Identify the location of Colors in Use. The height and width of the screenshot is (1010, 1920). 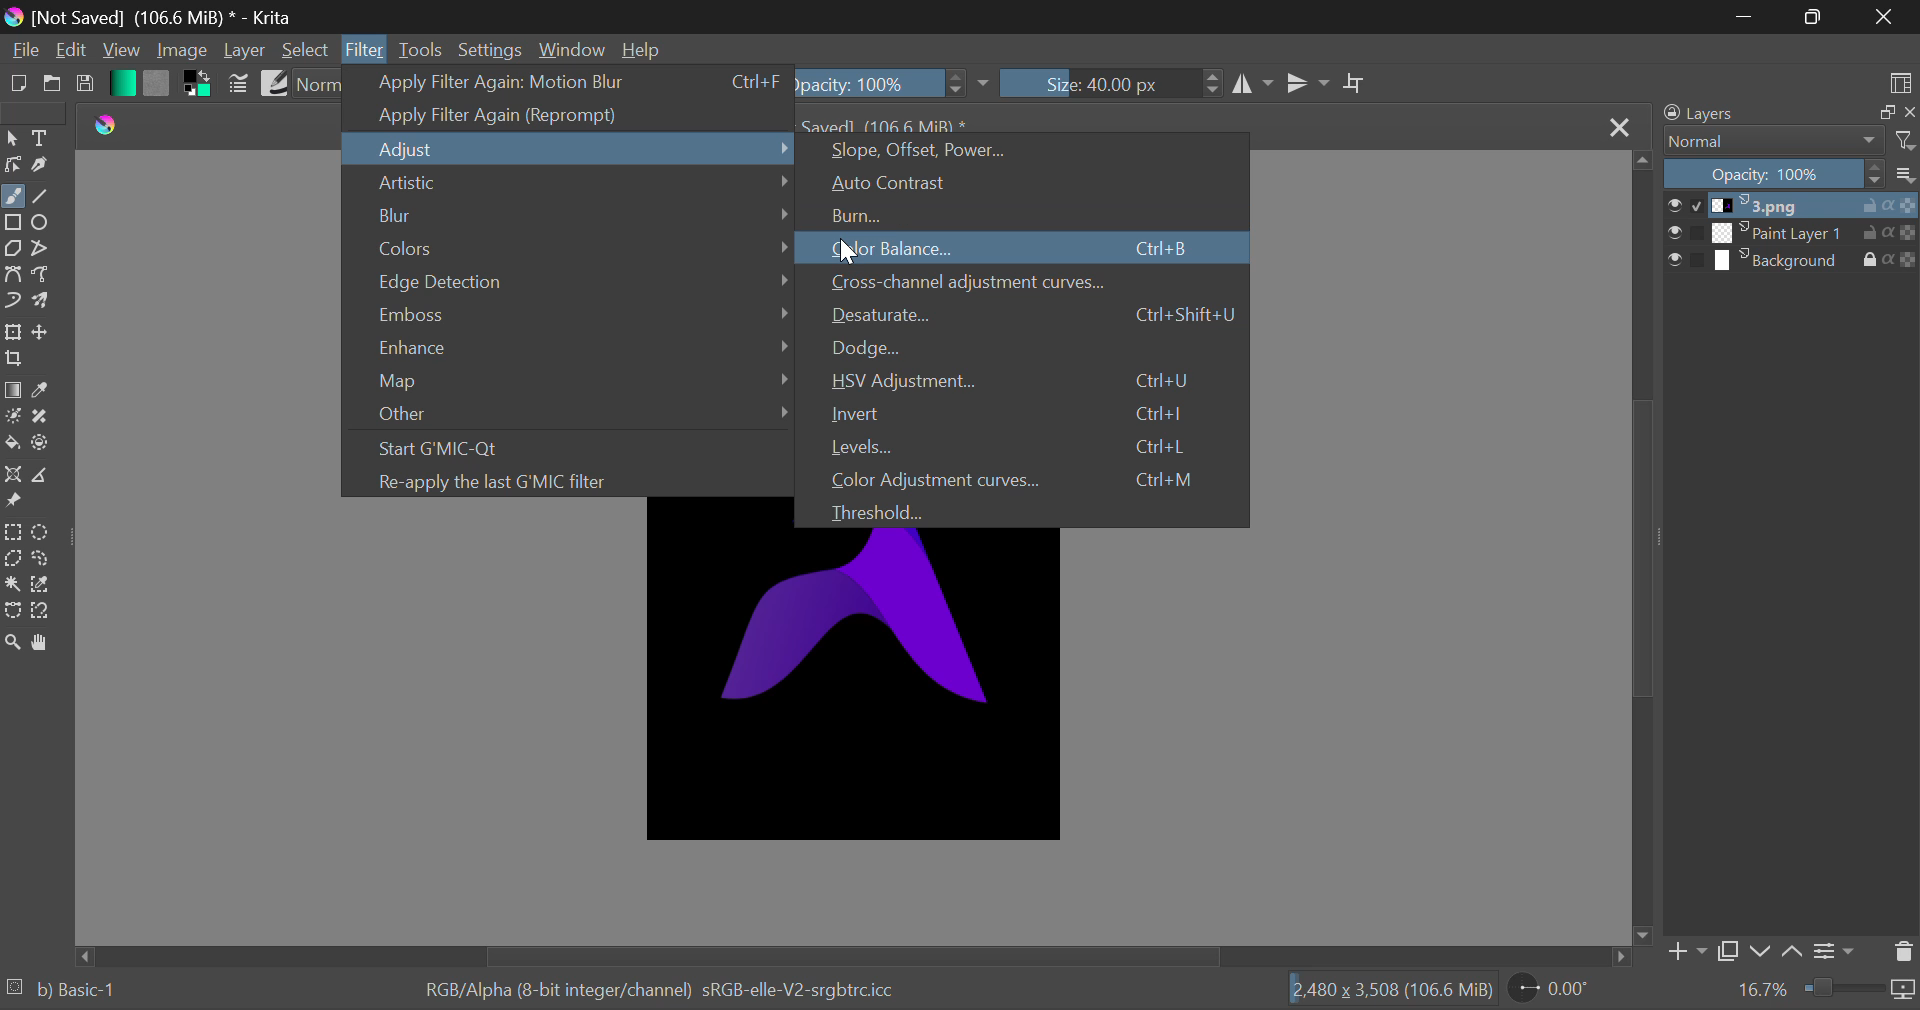
(198, 82).